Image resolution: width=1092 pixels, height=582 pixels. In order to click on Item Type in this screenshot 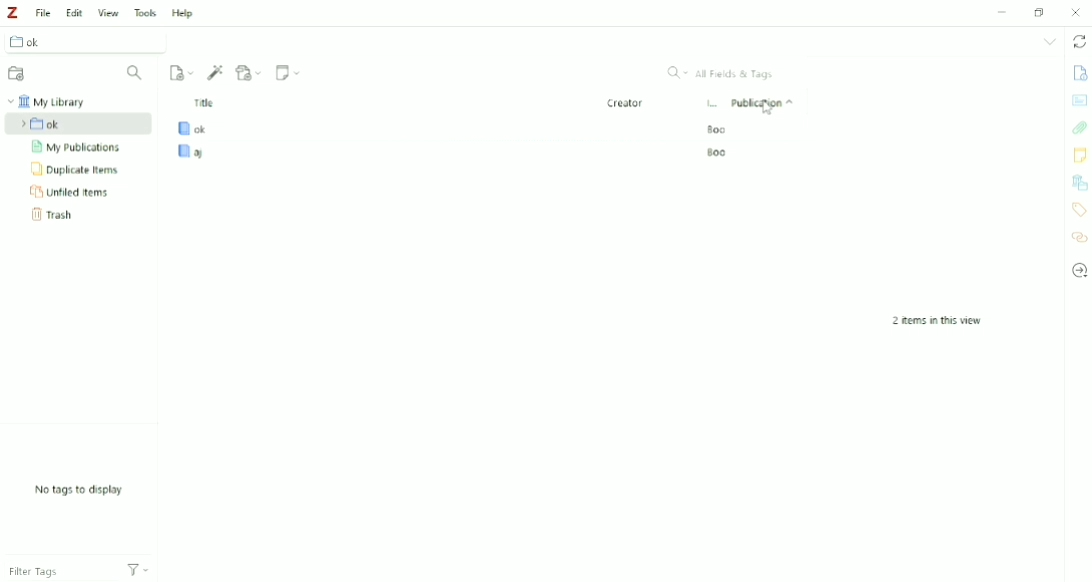, I will do `click(710, 105)`.